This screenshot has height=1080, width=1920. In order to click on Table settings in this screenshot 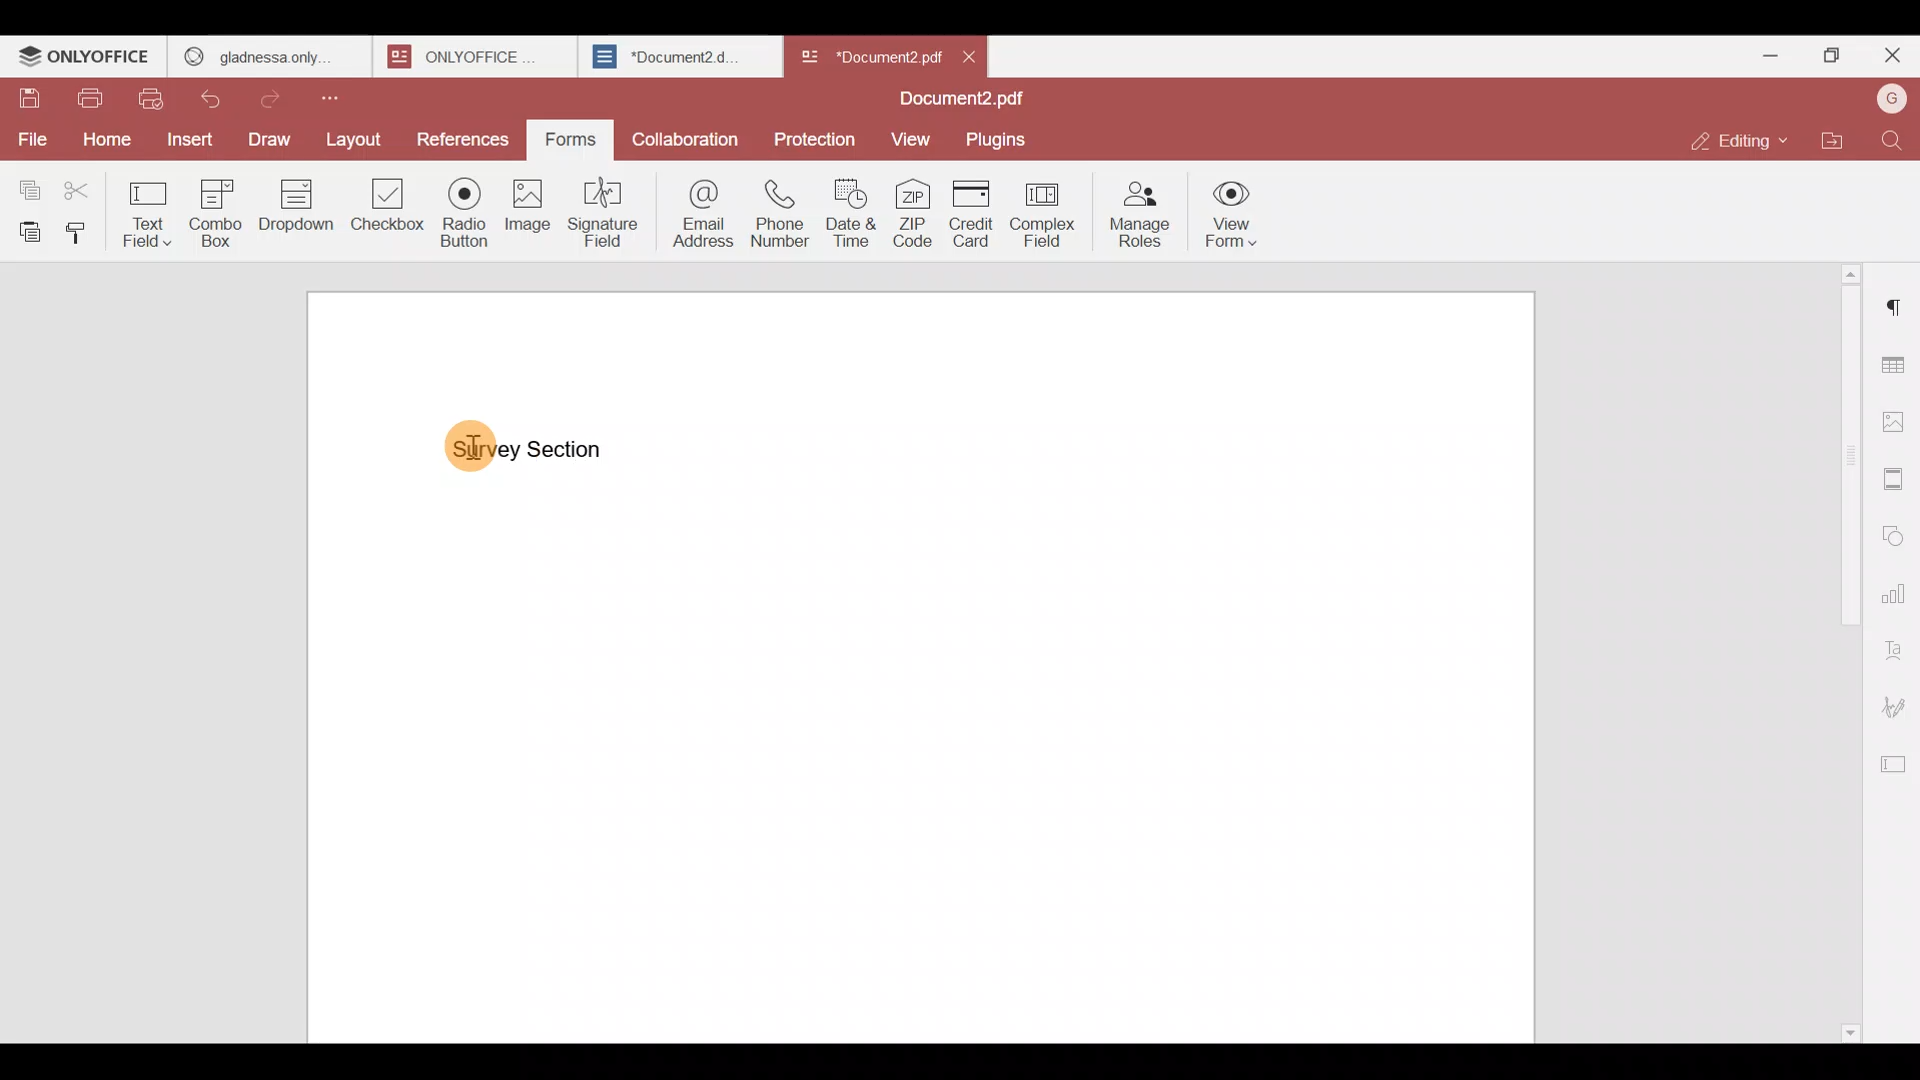, I will do `click(1897, 363)`.